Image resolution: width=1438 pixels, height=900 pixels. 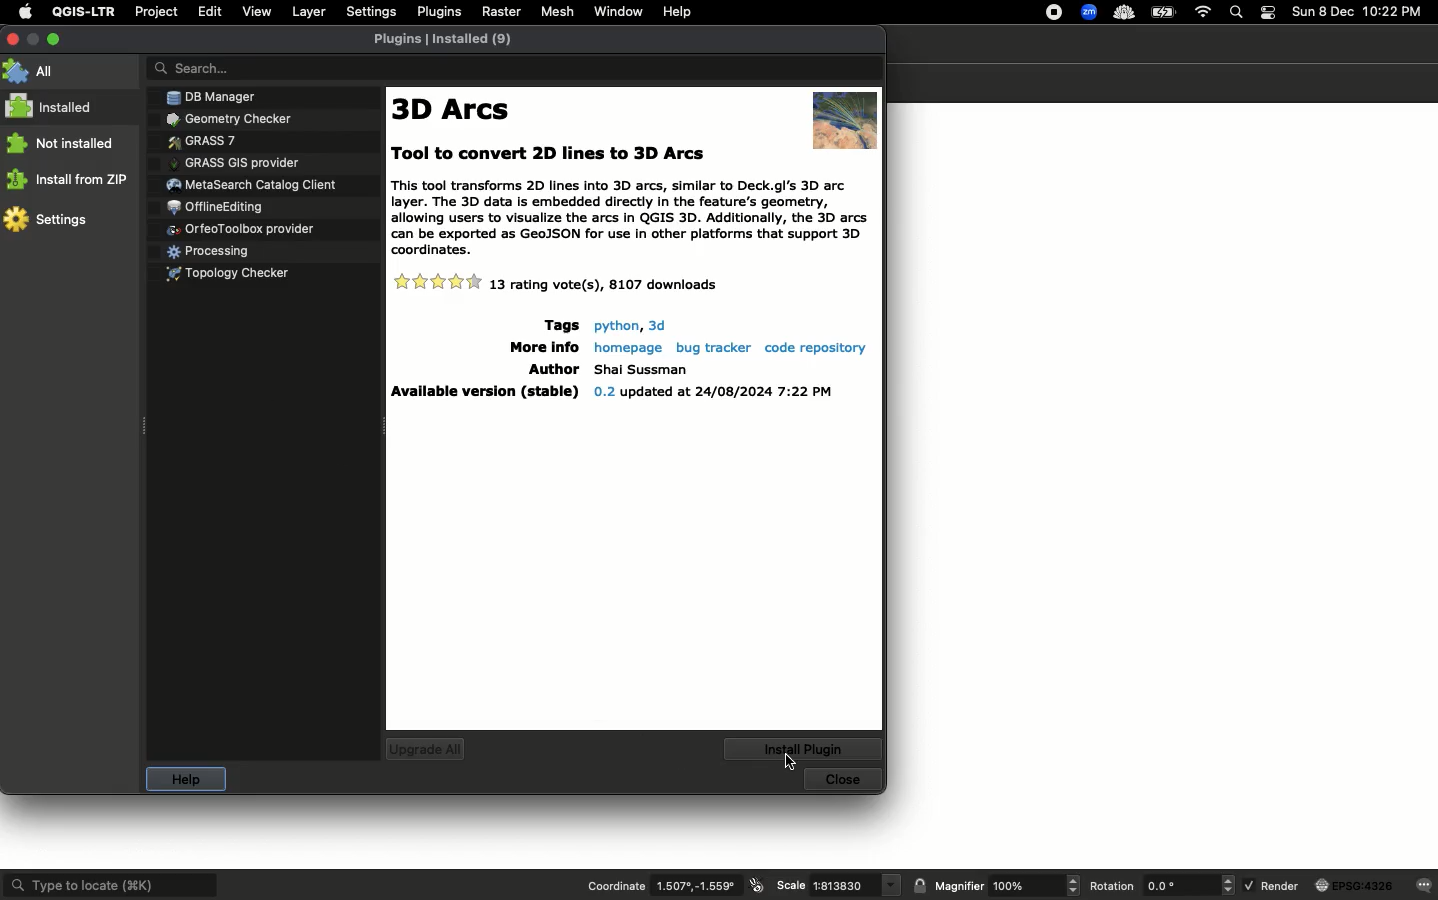 I want to click on messages, so click(x=1425, y=884).